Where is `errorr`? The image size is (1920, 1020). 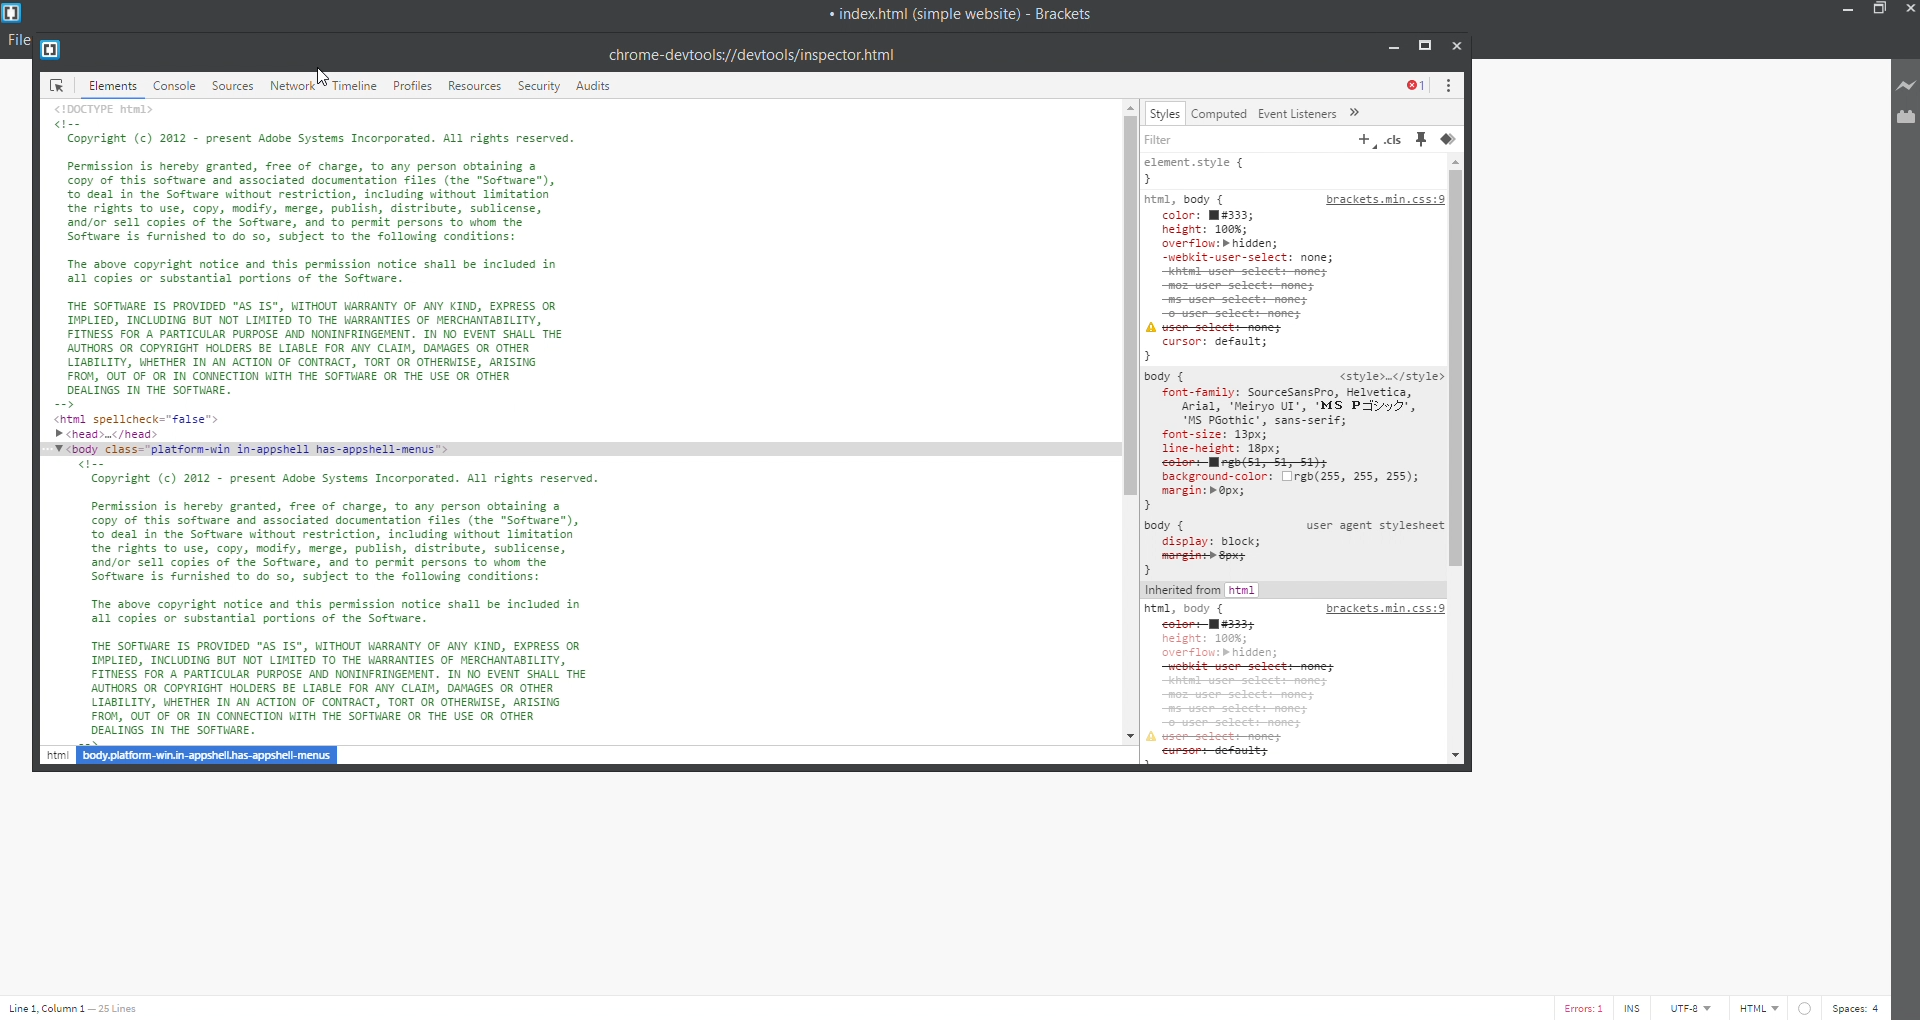
errorr is located at coordinates (1810, 1008).